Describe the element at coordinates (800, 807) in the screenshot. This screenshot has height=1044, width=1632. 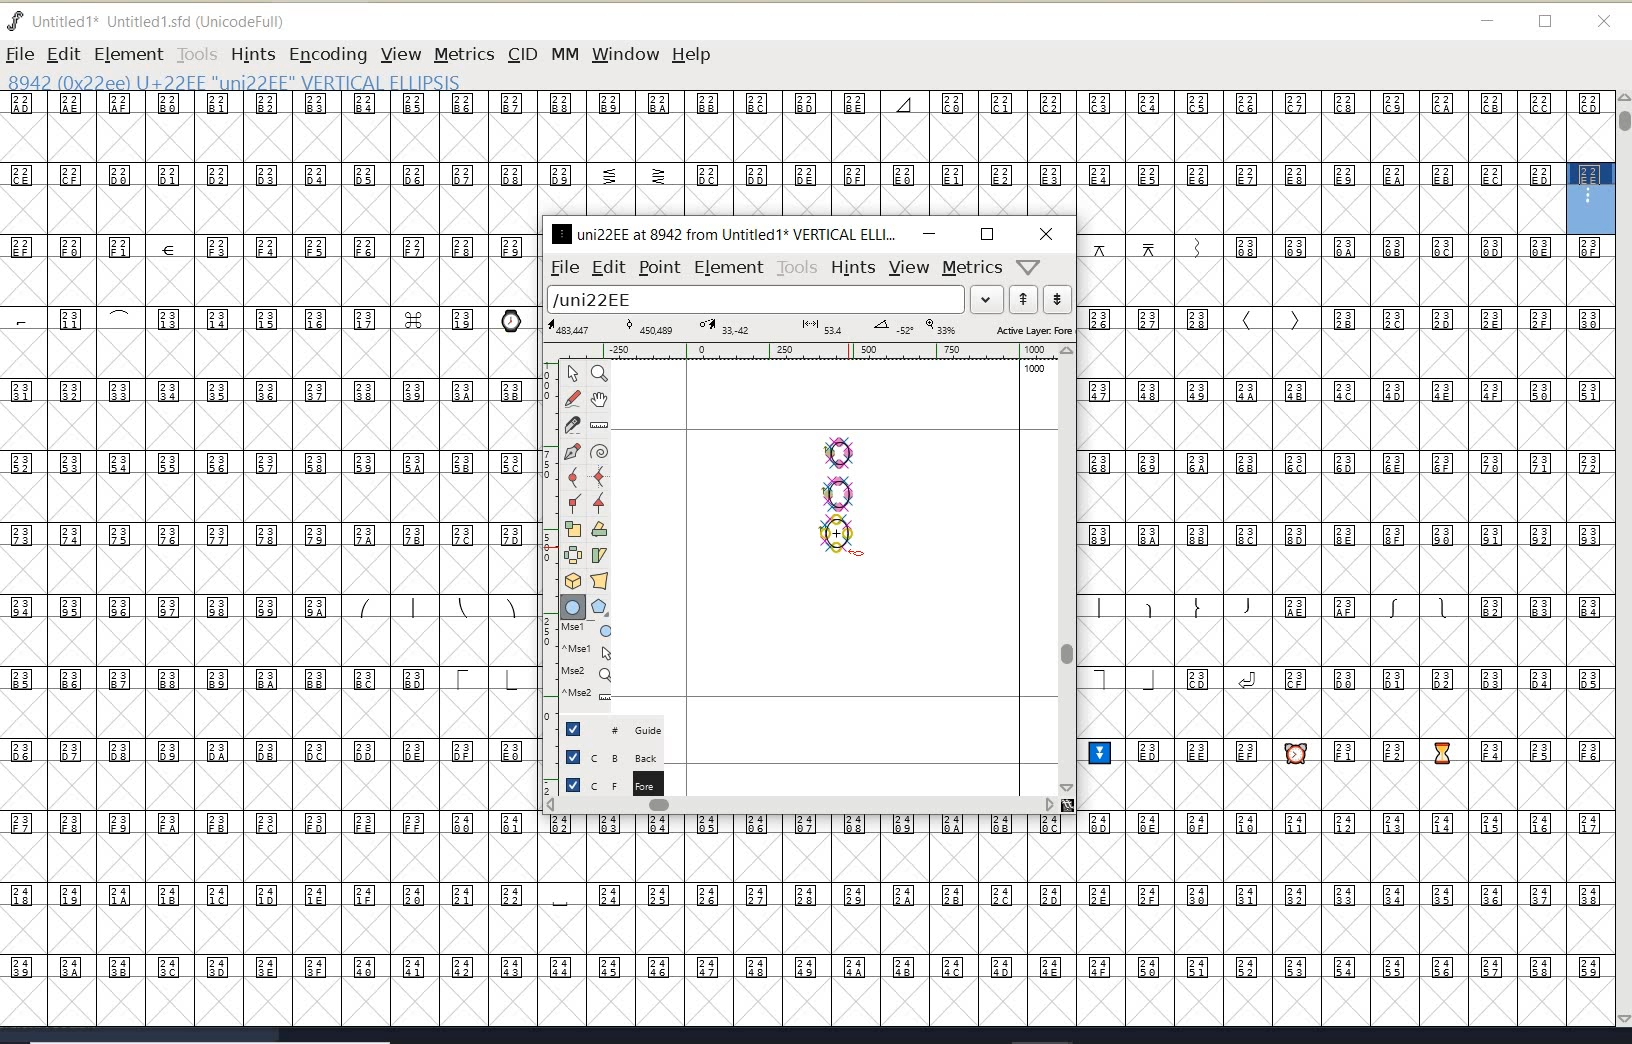
I see `scrollbar` at that location.